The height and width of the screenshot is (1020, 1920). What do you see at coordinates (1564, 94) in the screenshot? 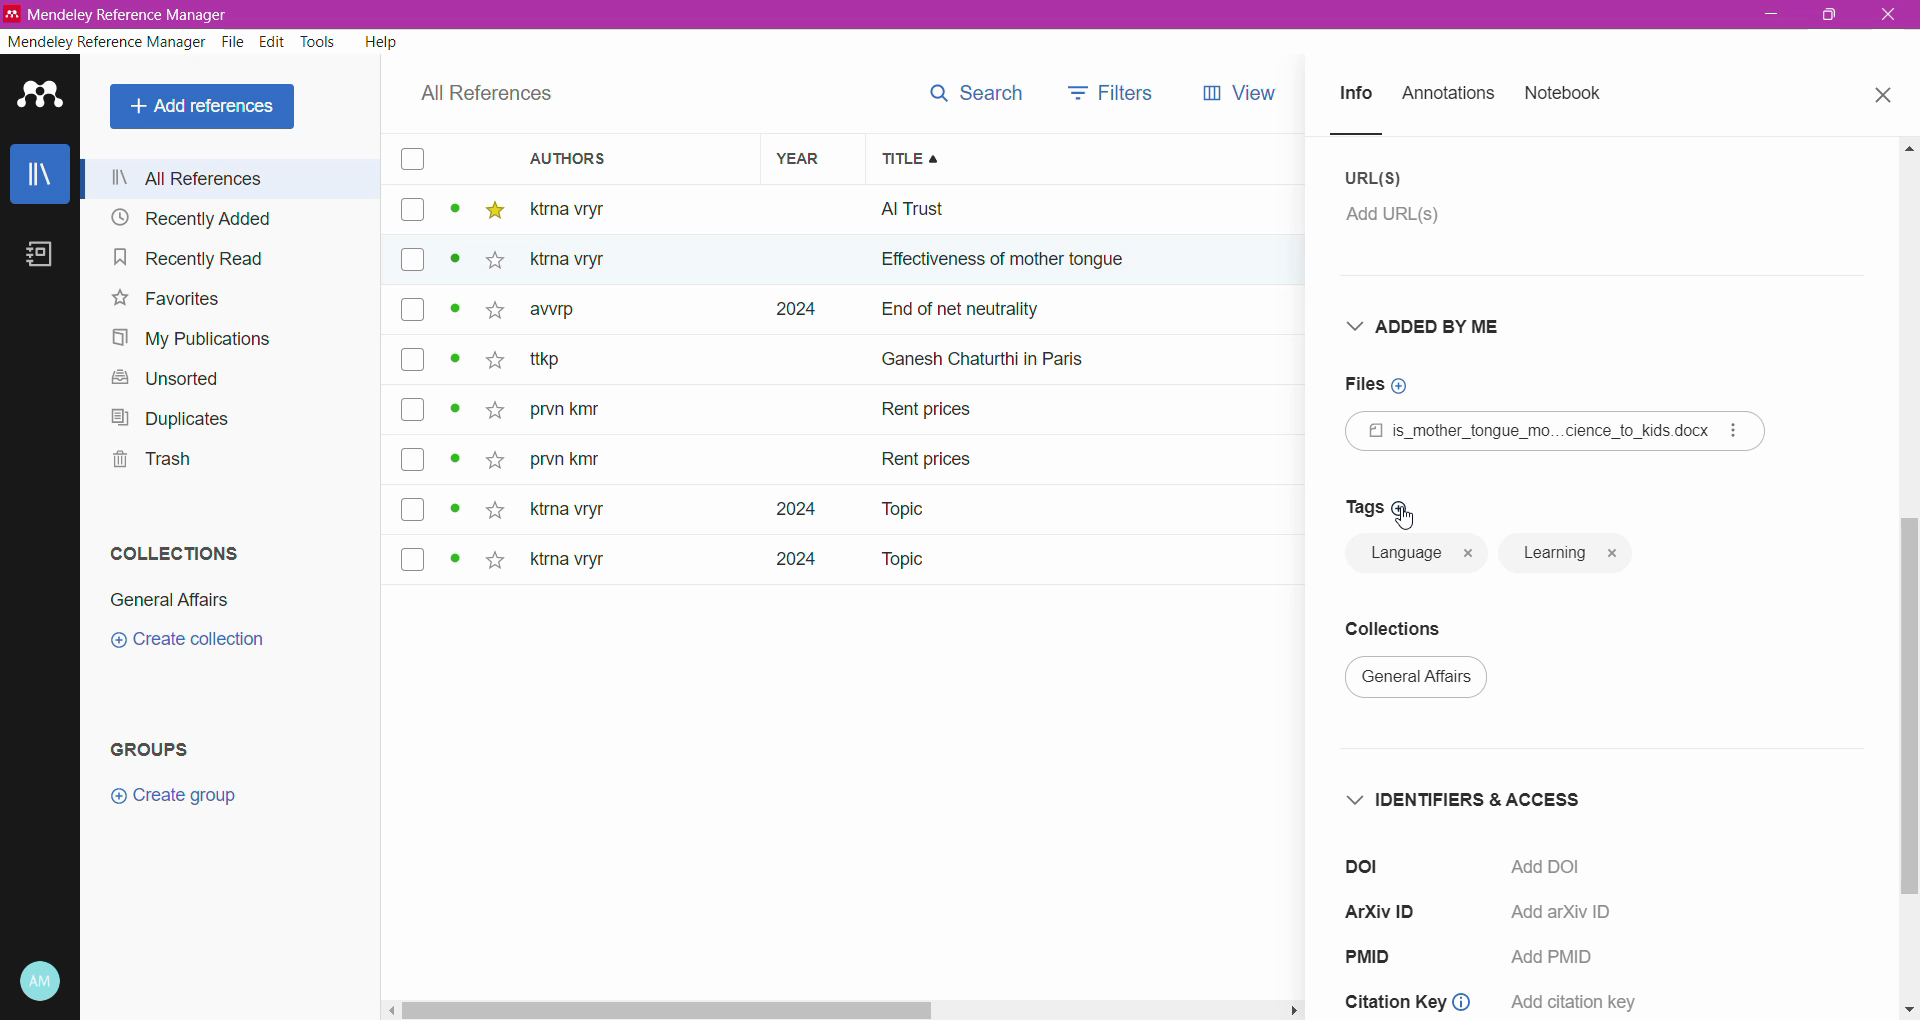
I see `Notebook` at bounding box center [1564, 94].